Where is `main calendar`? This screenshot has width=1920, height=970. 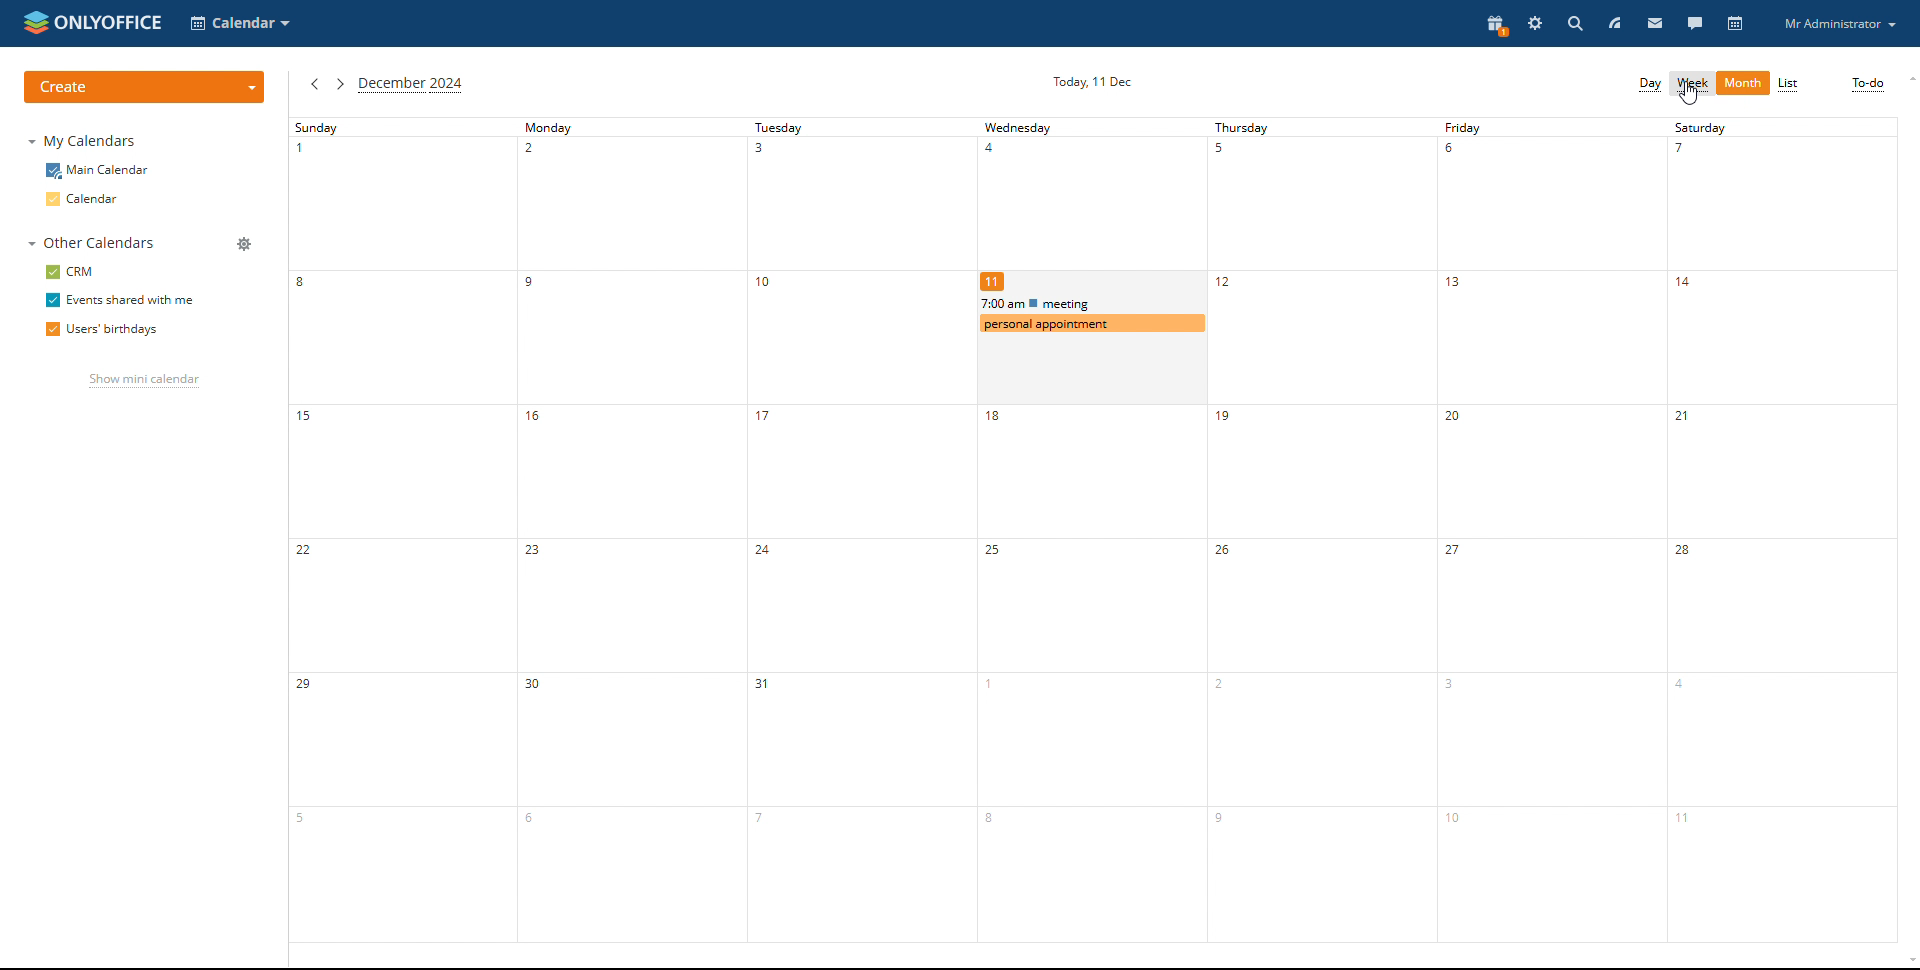
main calendar is located at coordinates (97, 171).